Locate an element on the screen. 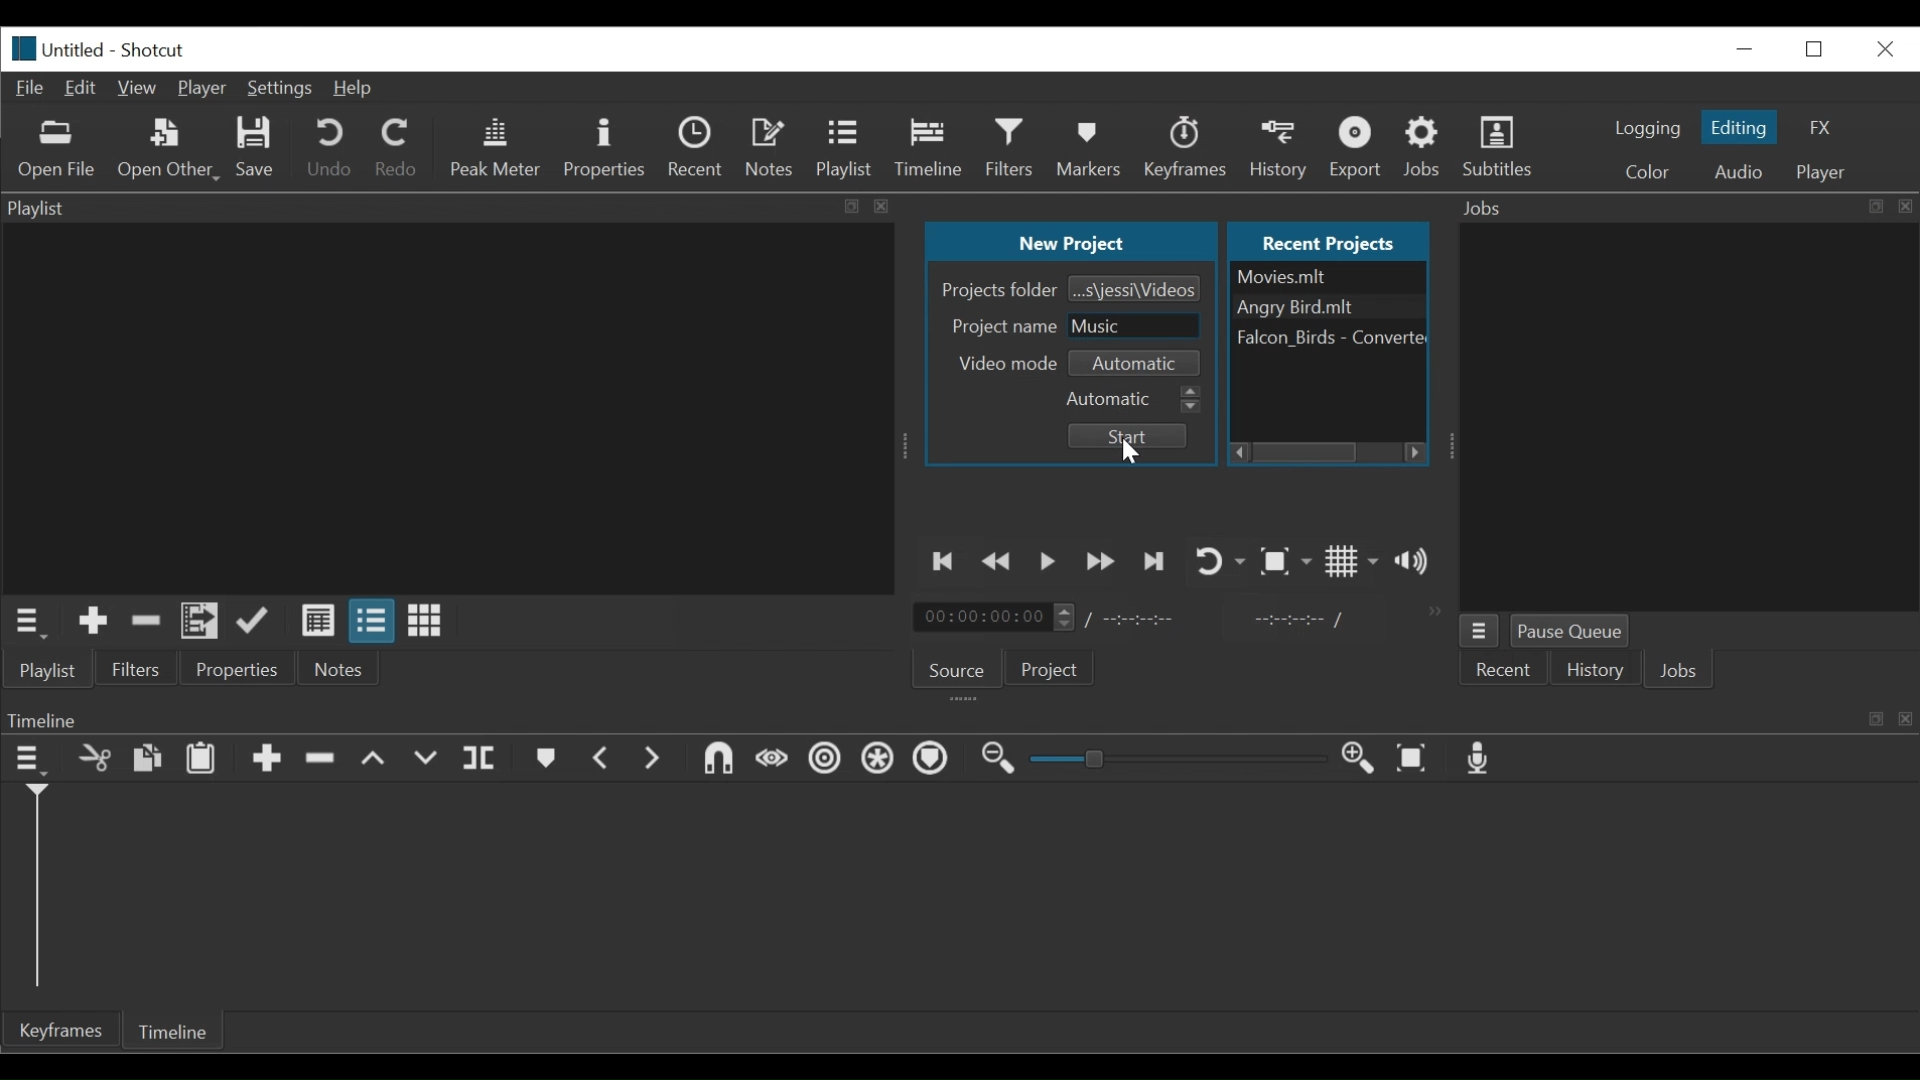  Open File is located at coordinates (56, 150).